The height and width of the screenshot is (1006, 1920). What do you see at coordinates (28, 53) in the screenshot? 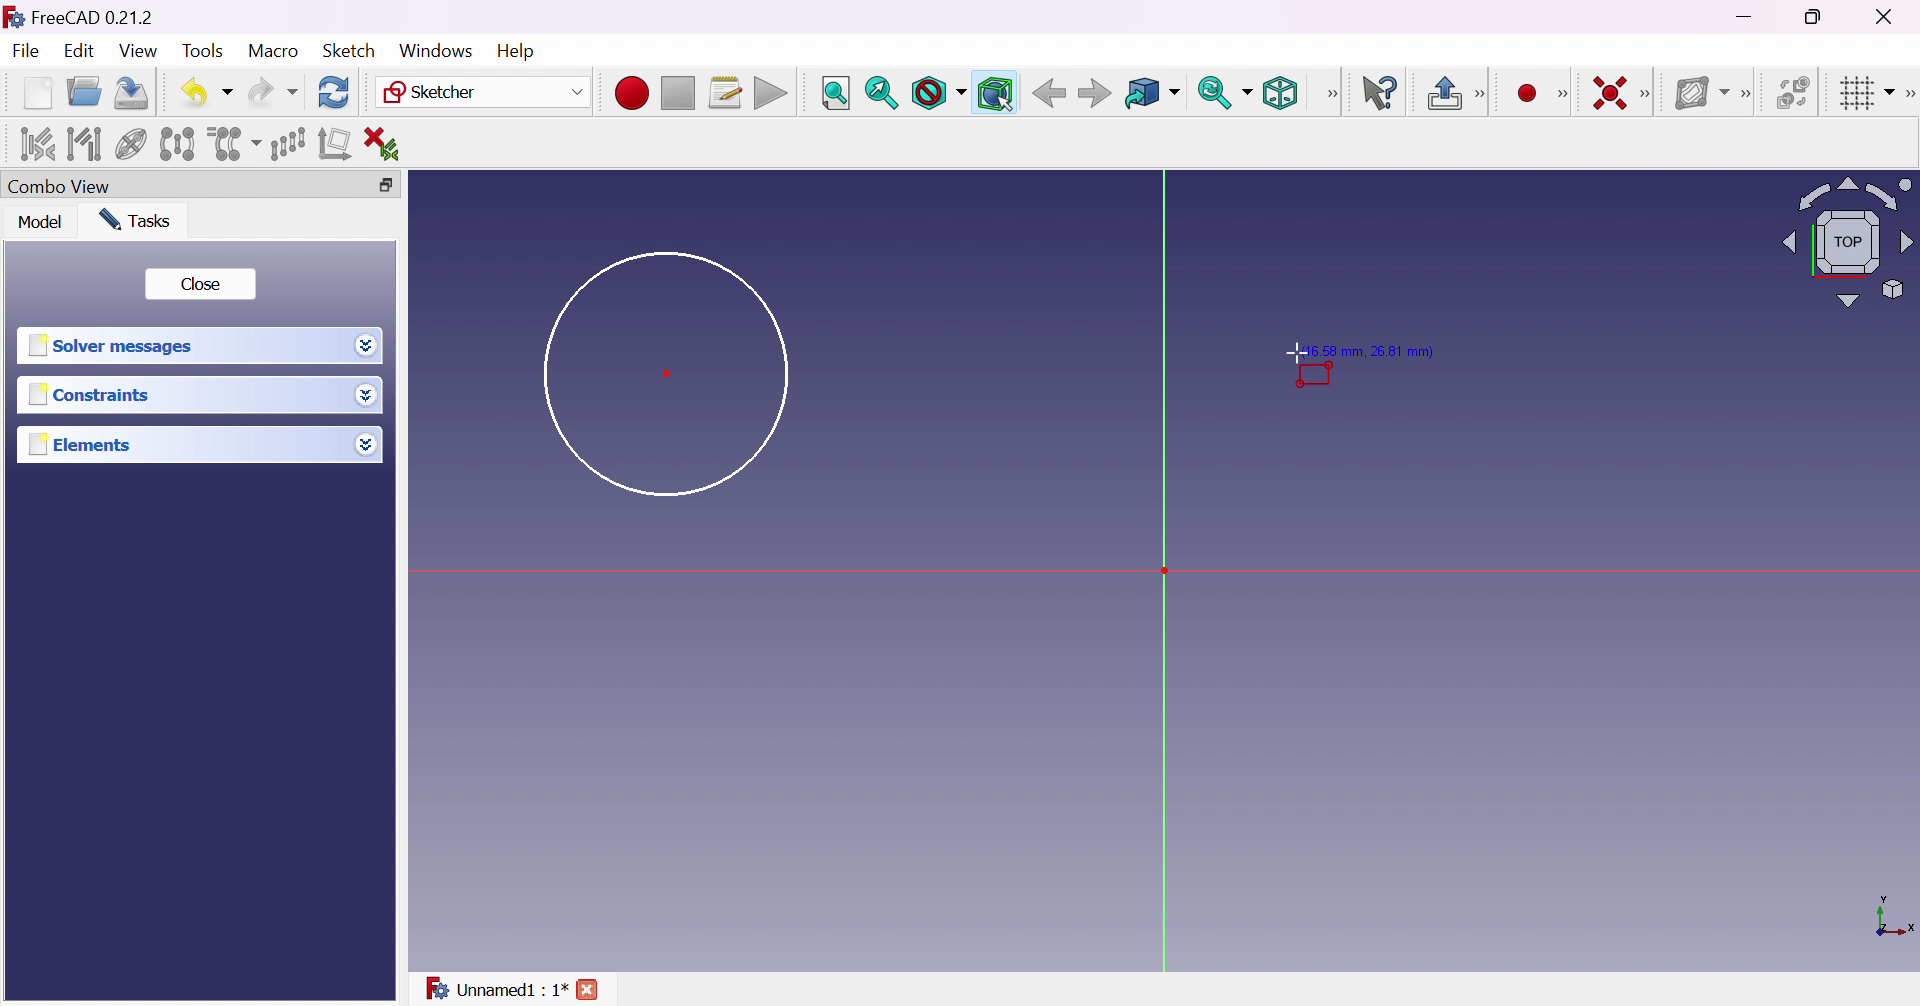
I see `File` at bounding box center [28, 53].